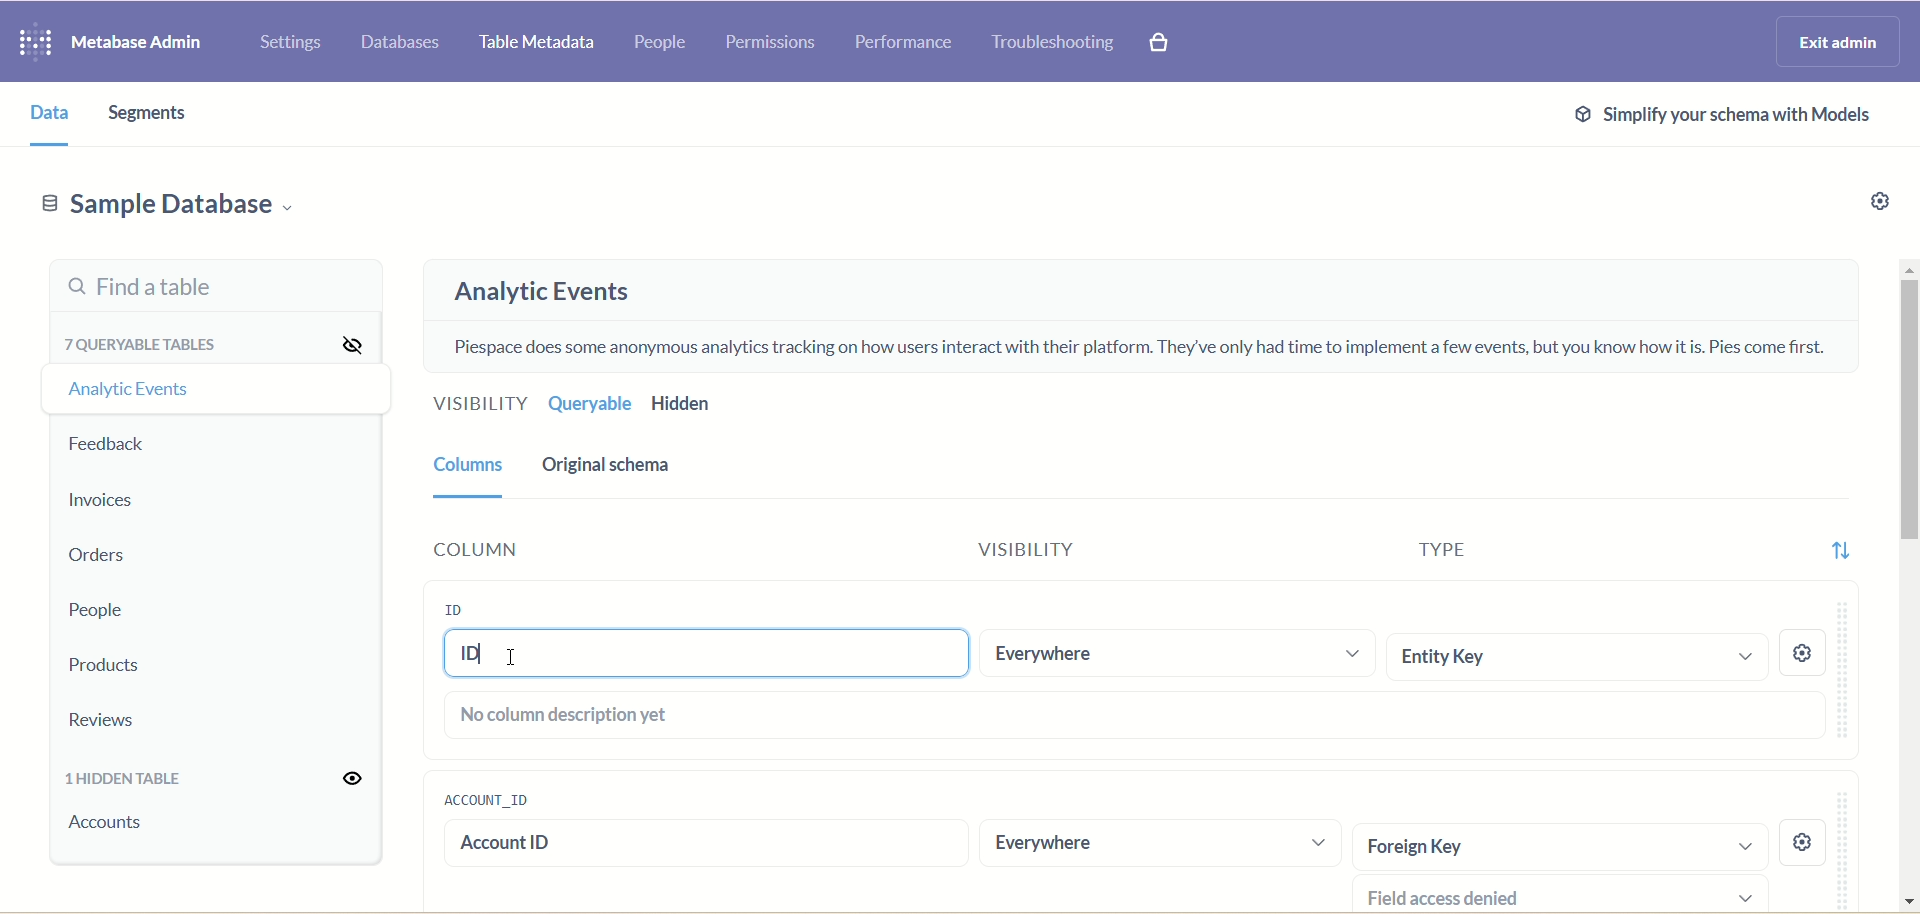  Describe the element at coordinates (566, 552) in the screenshot. I see `Column` at that location.